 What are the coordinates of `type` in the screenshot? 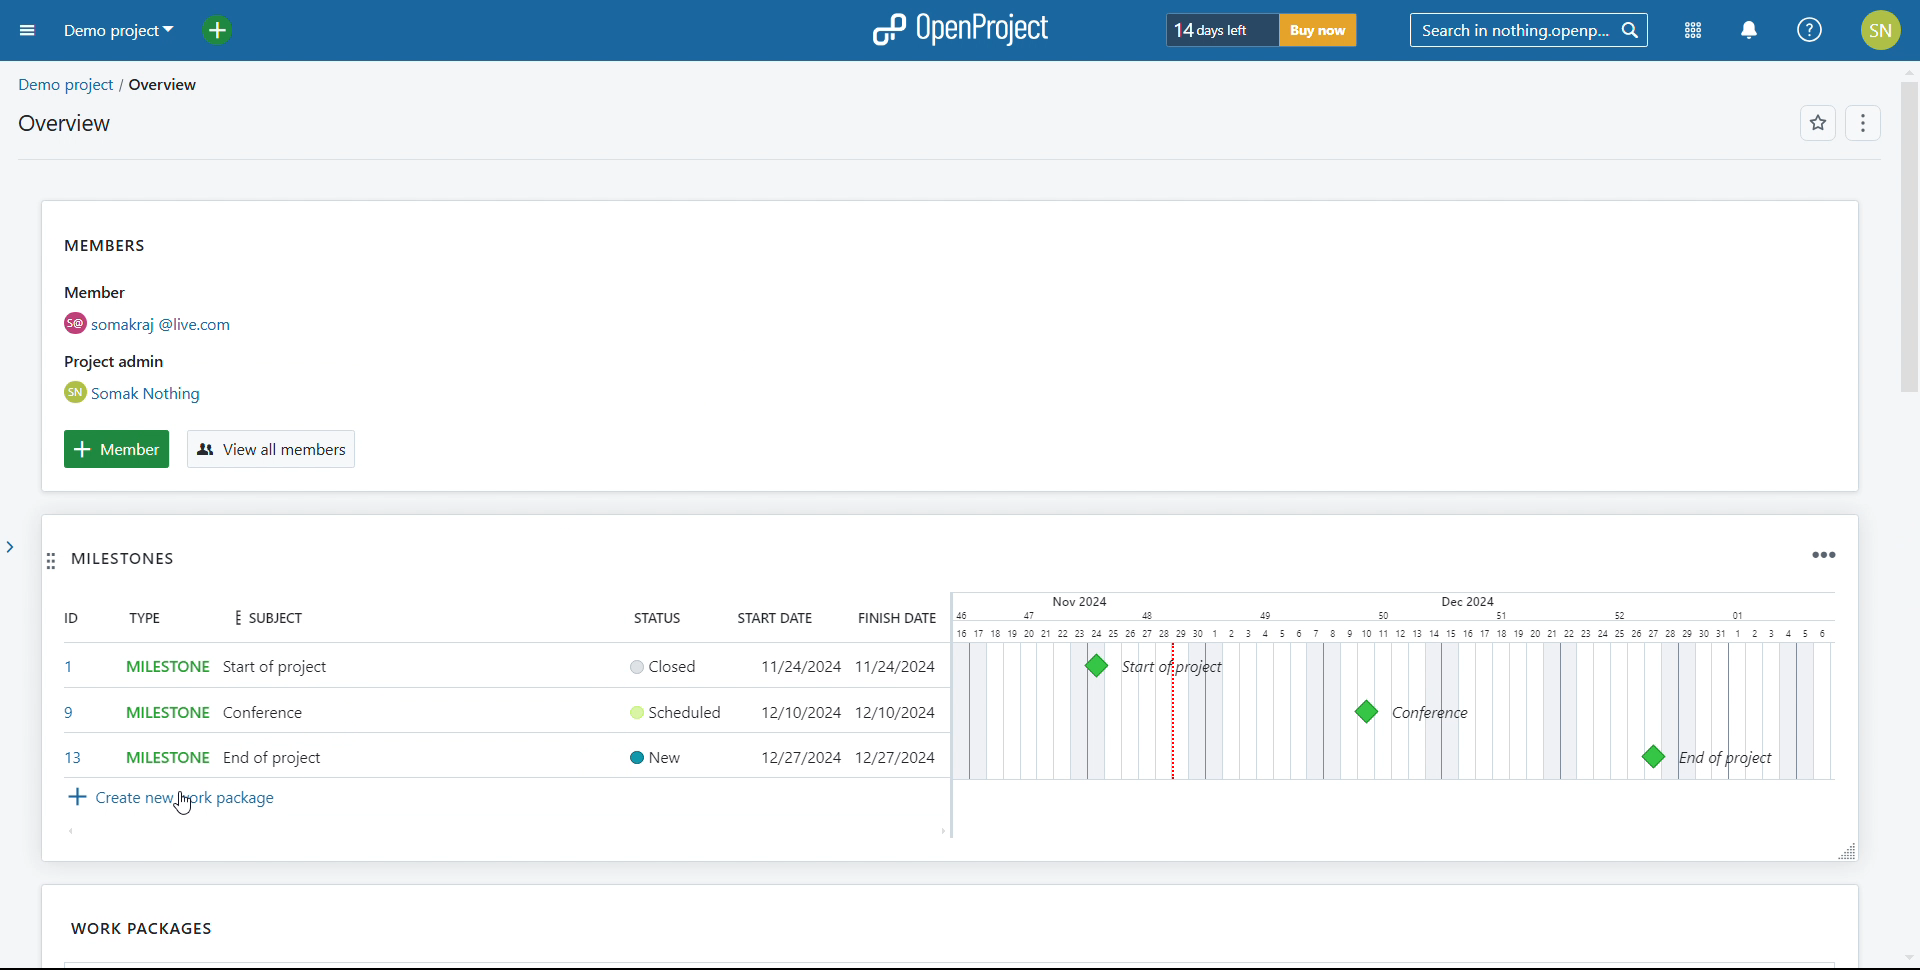 It's located at (166, 620).